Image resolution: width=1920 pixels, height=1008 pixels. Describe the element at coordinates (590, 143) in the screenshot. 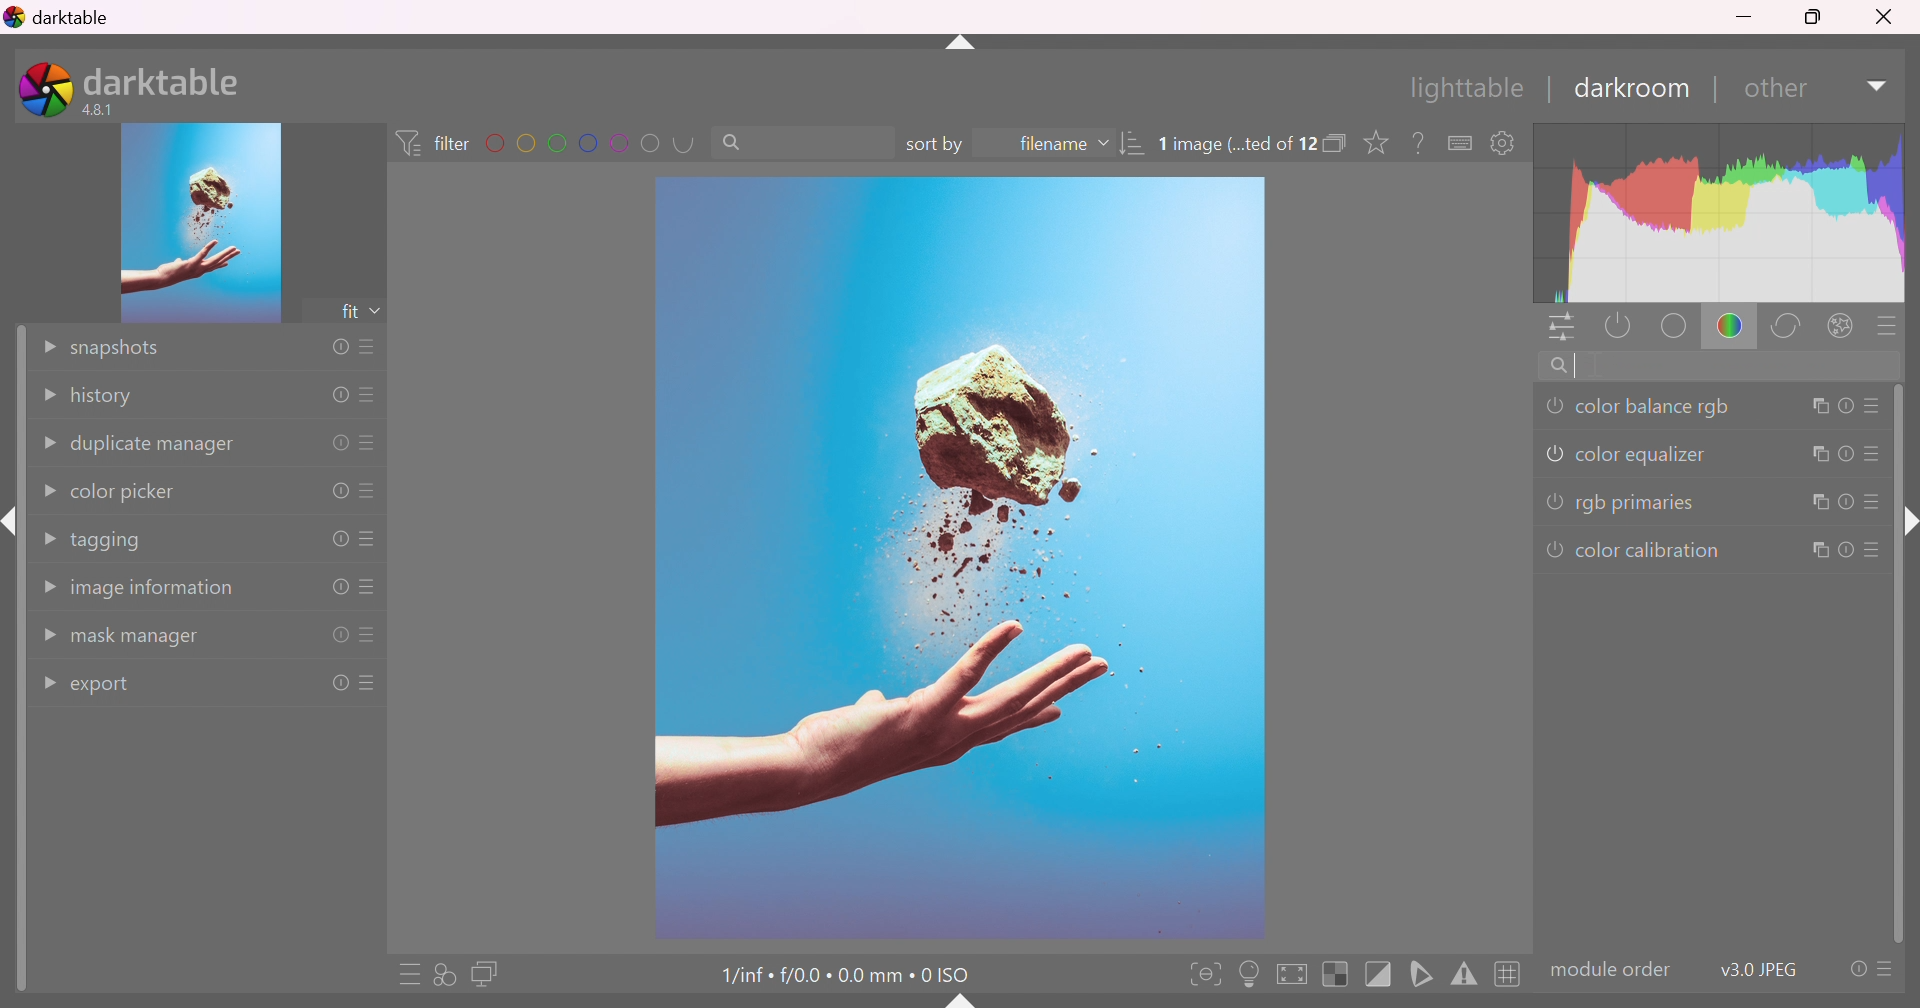

I see `filter by images color label` at that location.